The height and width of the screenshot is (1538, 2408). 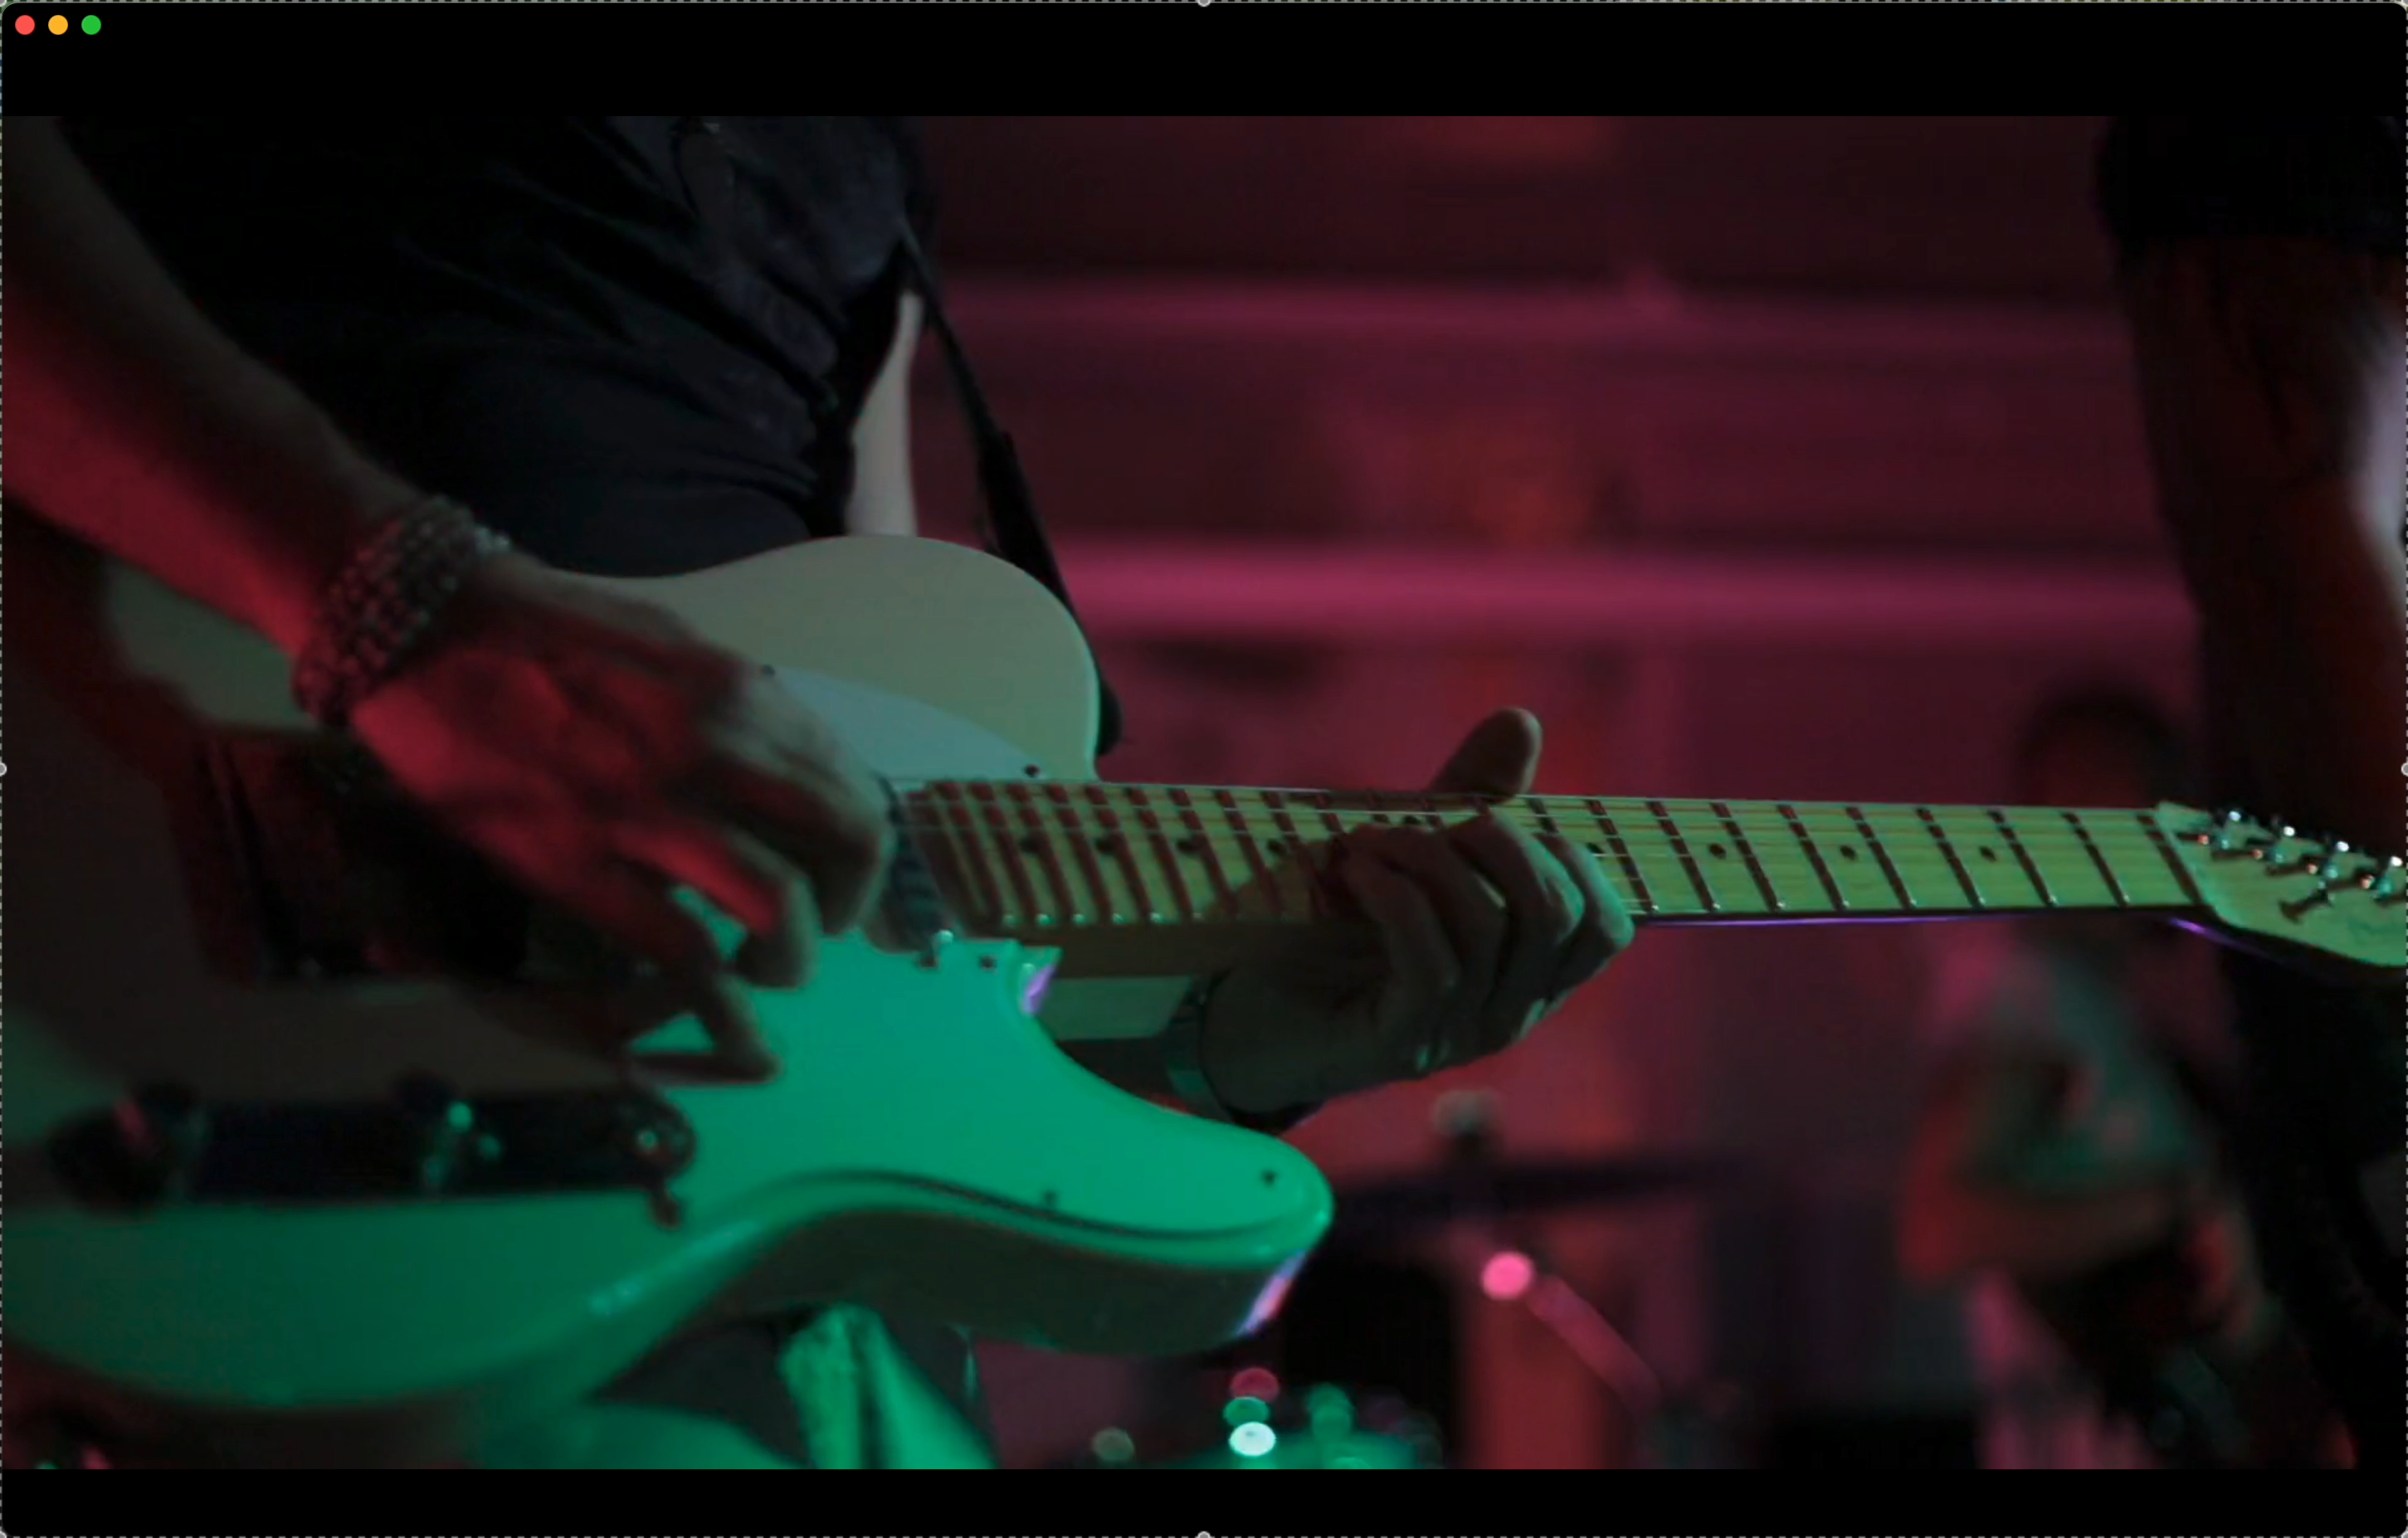 I want to click on close, so click(x=26, y=24).